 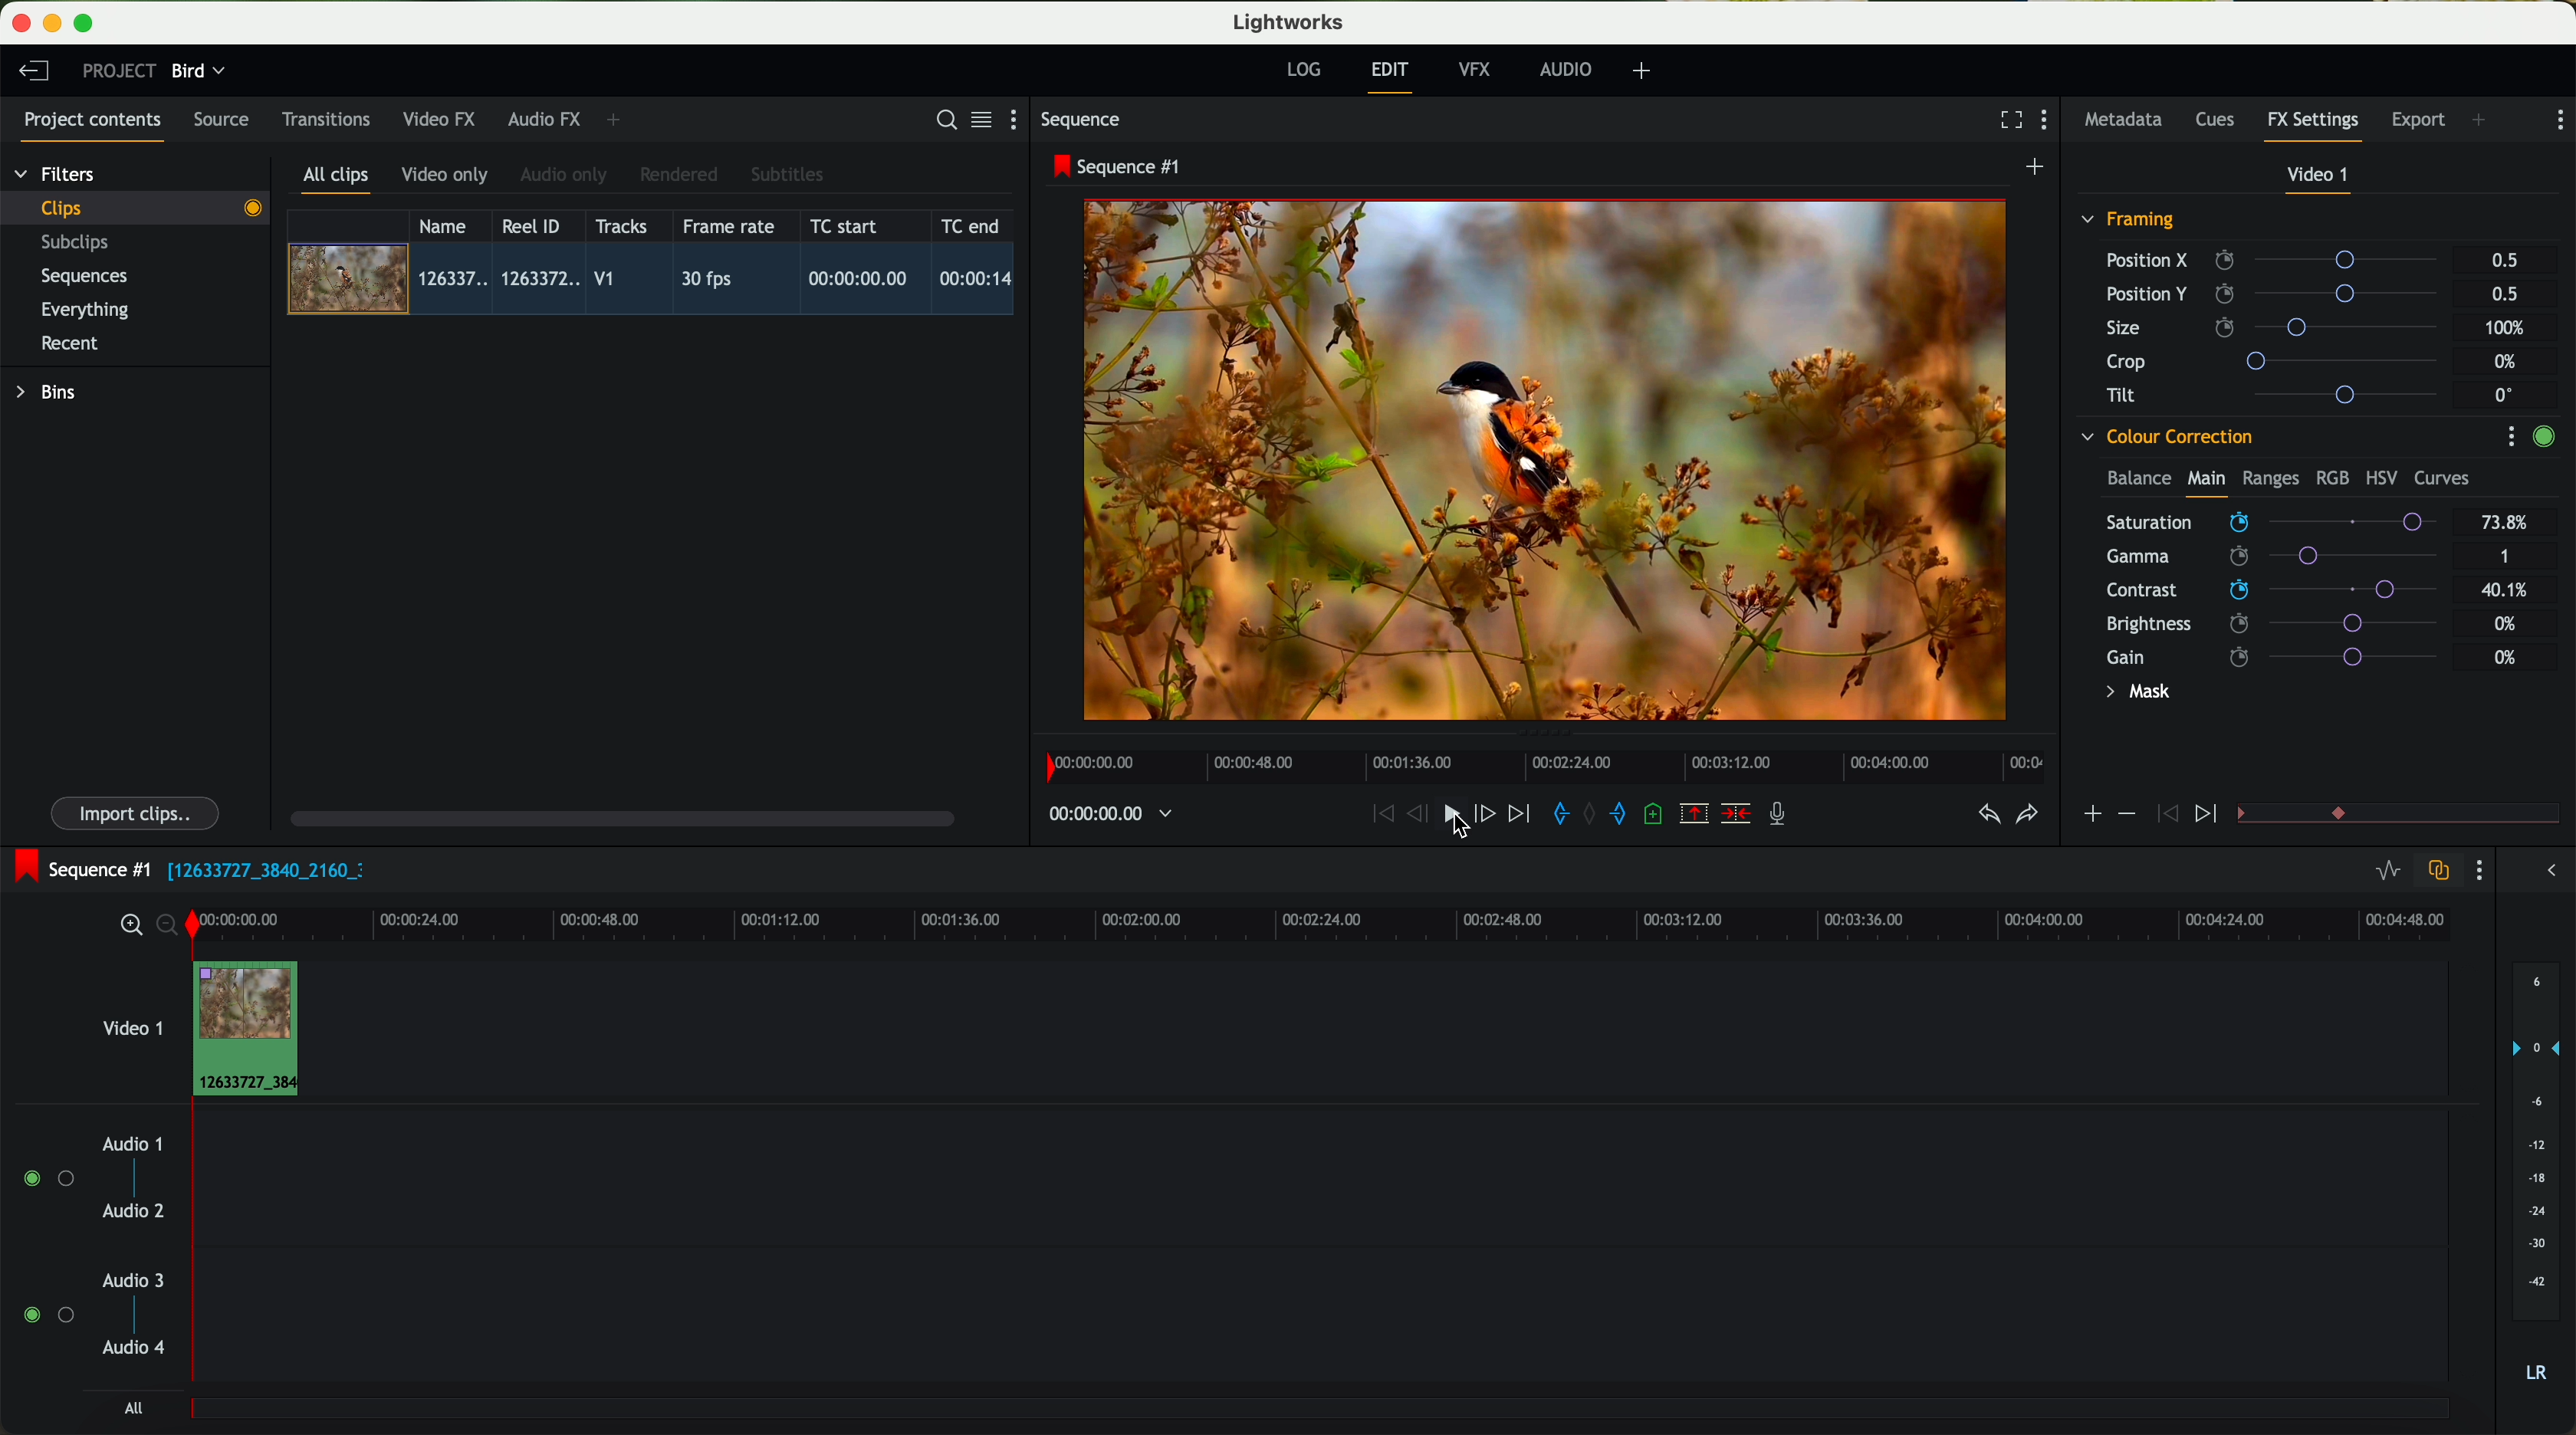 I want to click on TC start, so click(x=846, y=225).